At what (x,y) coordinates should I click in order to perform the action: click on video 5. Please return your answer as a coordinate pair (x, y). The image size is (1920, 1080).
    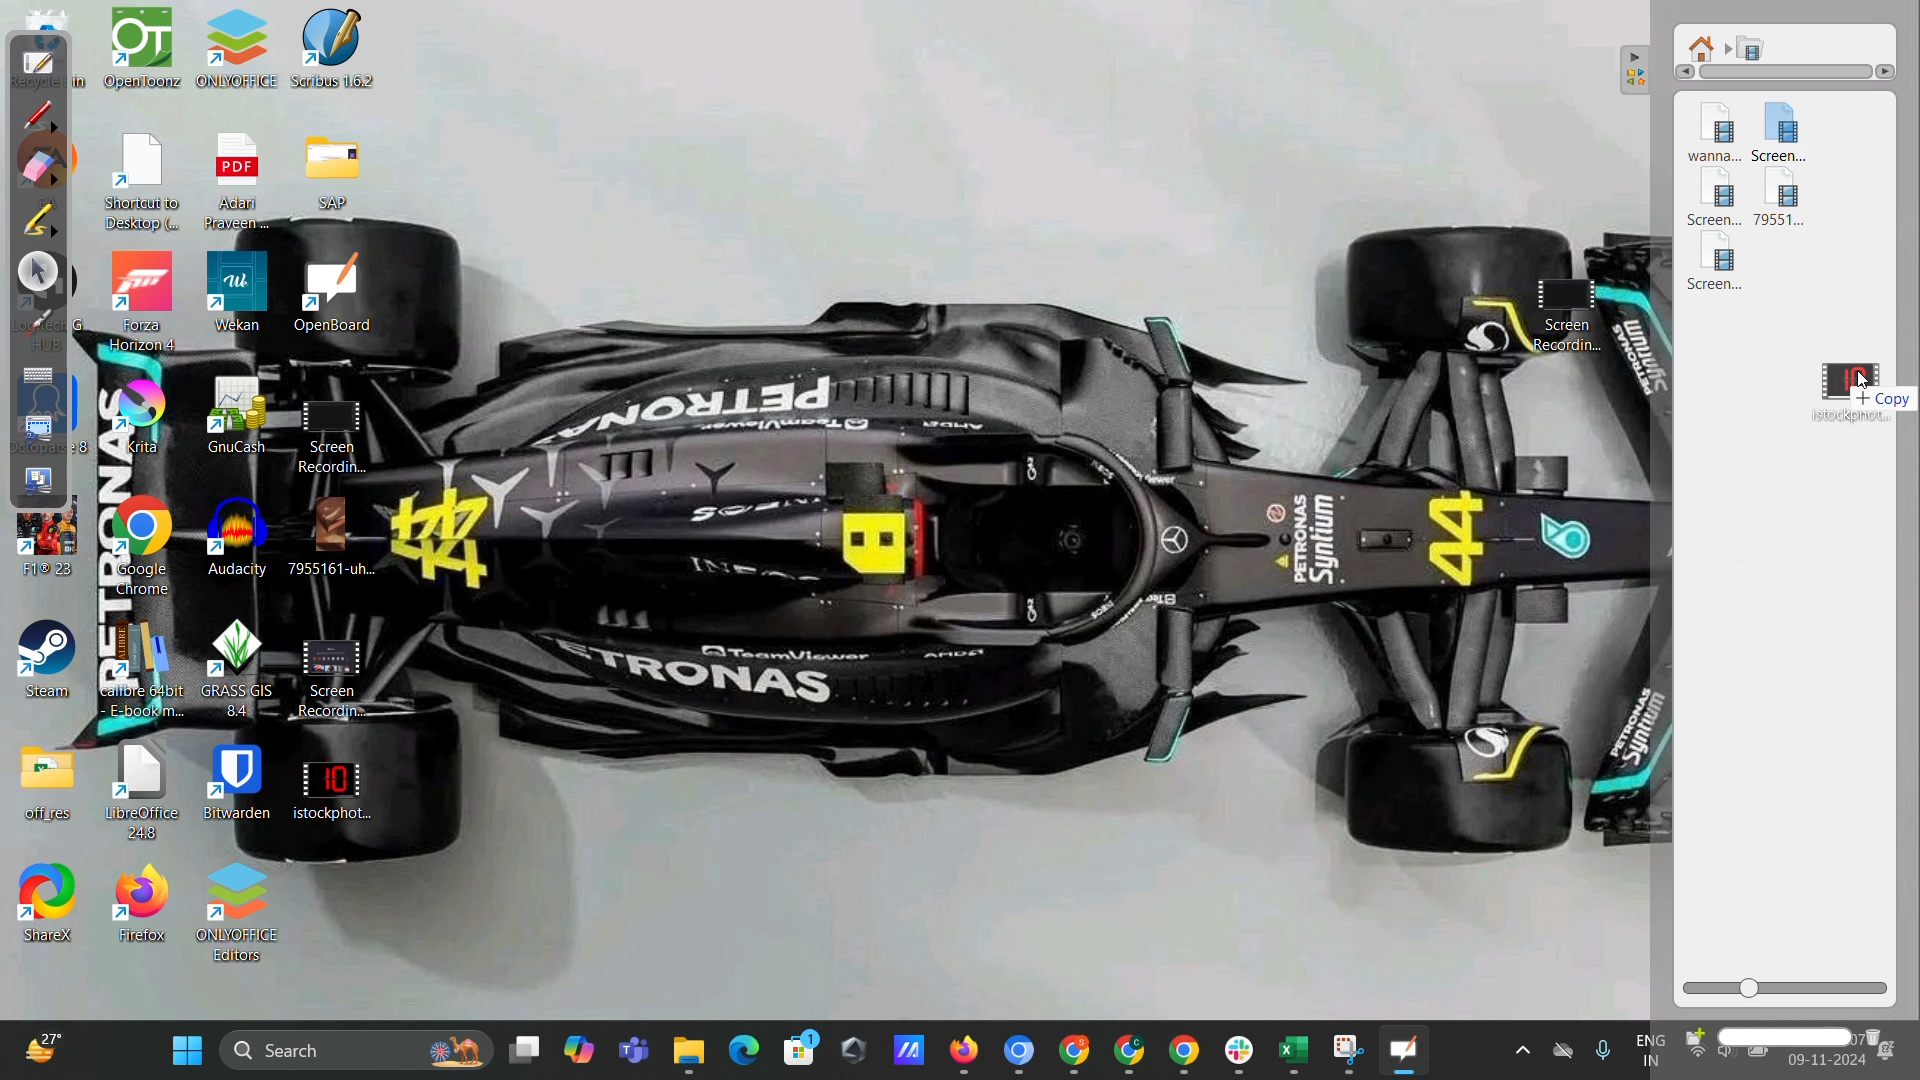
    Looking at the image, I should click on (1716, 265).